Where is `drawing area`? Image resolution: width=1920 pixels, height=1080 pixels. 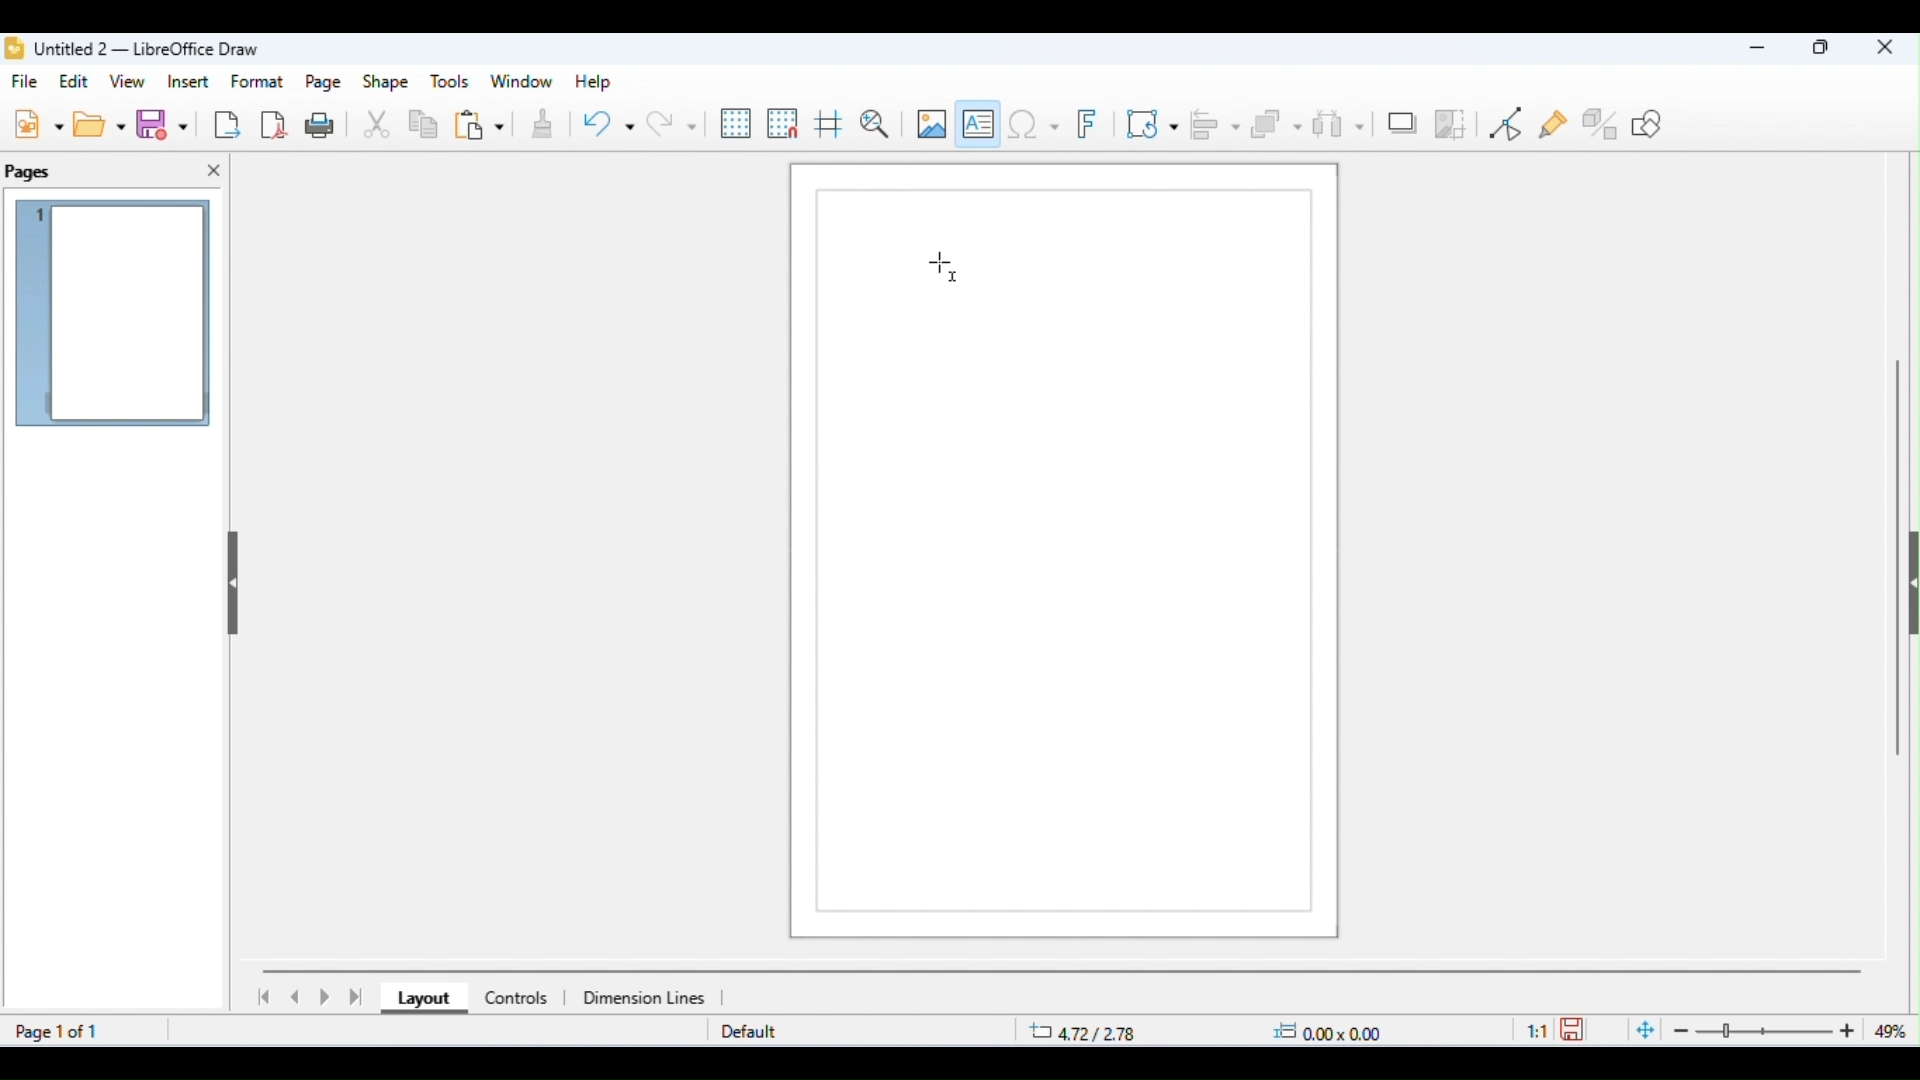 drawing area is located at coordinates (1066, 558).